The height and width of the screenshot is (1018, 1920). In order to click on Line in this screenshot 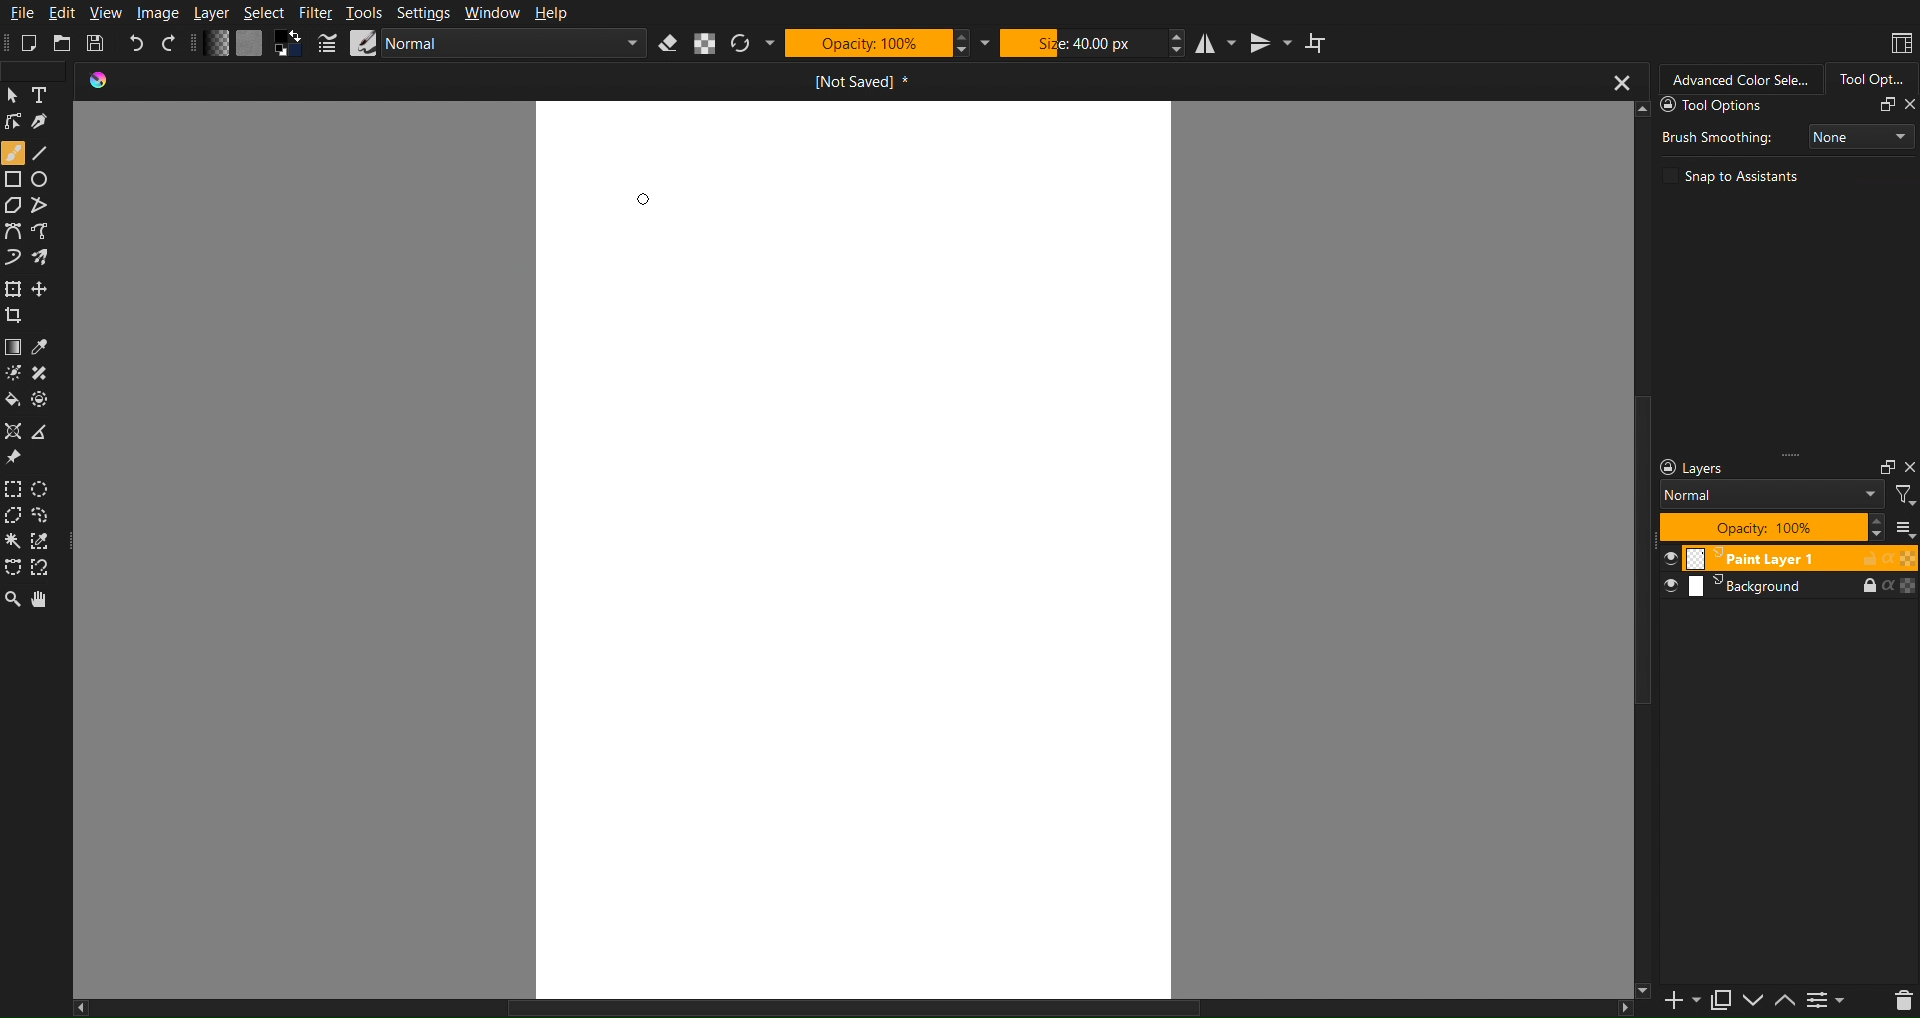, I will do `click(49, 153)`.